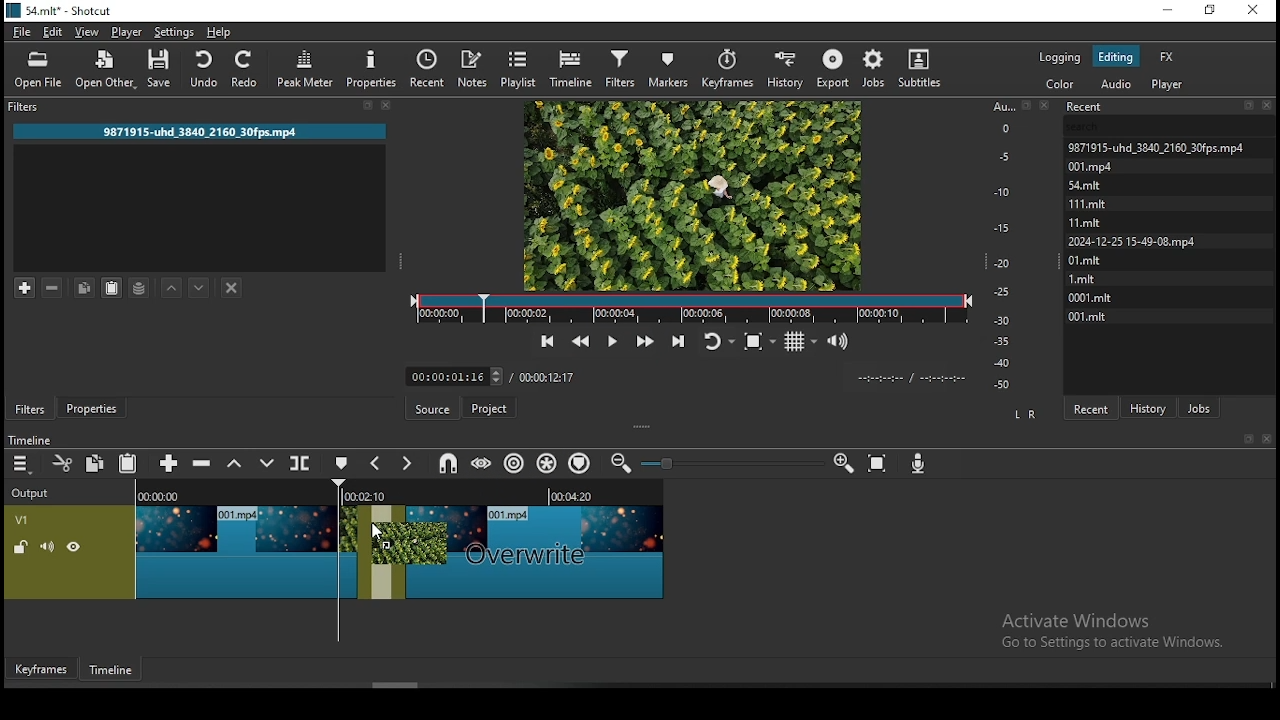 This screenshot has width=1280, height=720. I want to click on player, so click(127, 32).